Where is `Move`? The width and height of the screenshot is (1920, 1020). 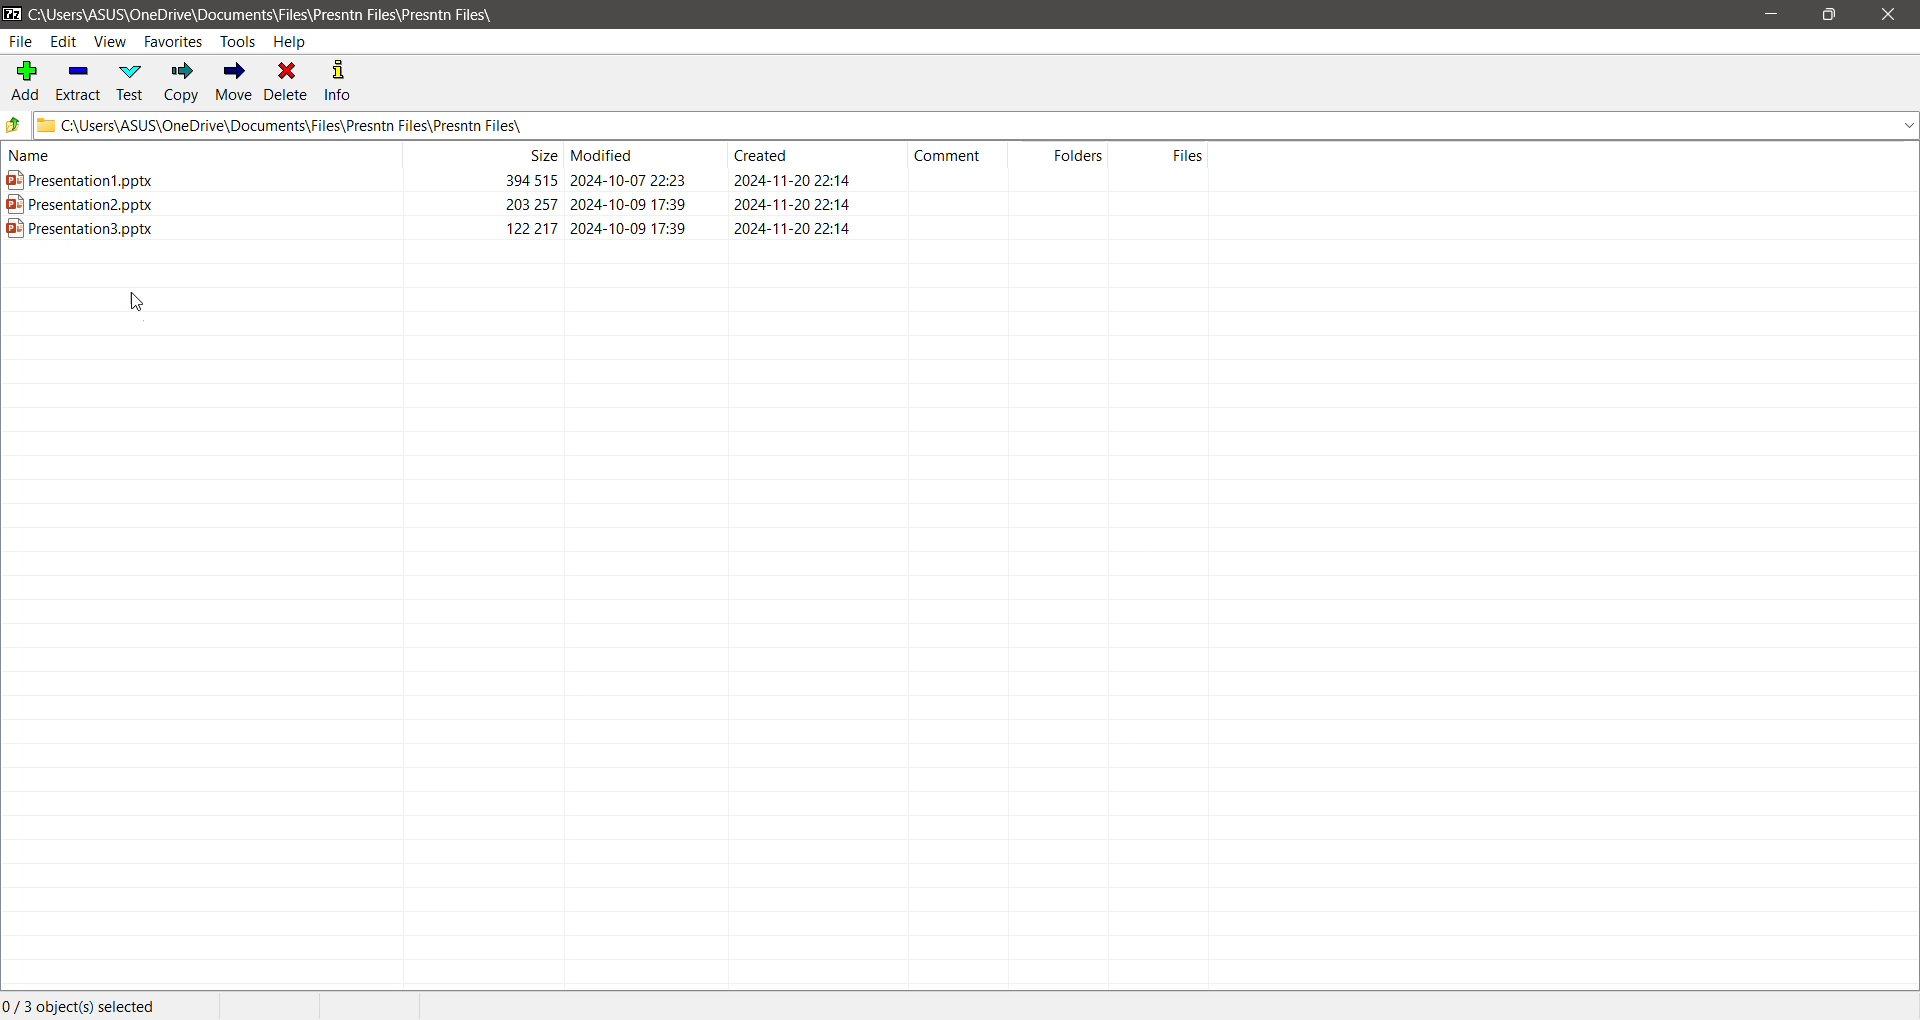 Move is located at coordinates (235, 82).